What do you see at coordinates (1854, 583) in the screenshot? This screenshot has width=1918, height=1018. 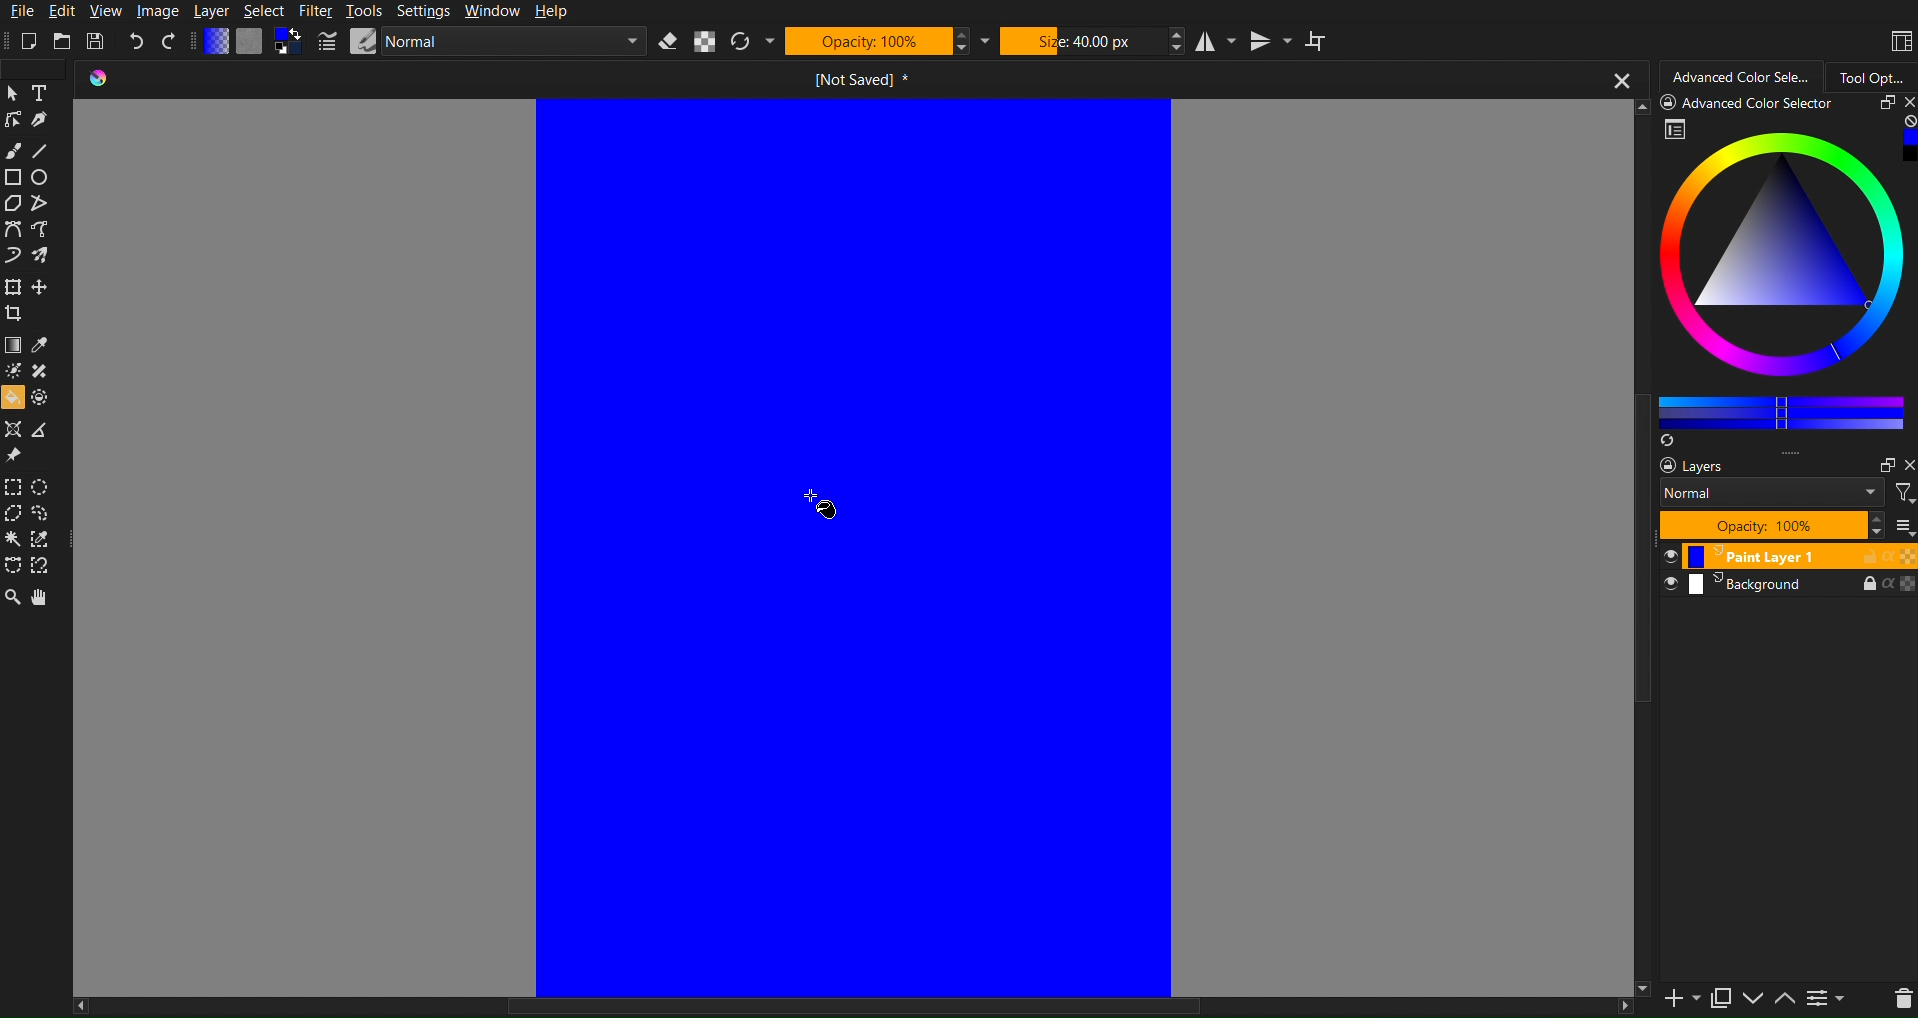 I see `lock` at bounding box center [1854, 583].